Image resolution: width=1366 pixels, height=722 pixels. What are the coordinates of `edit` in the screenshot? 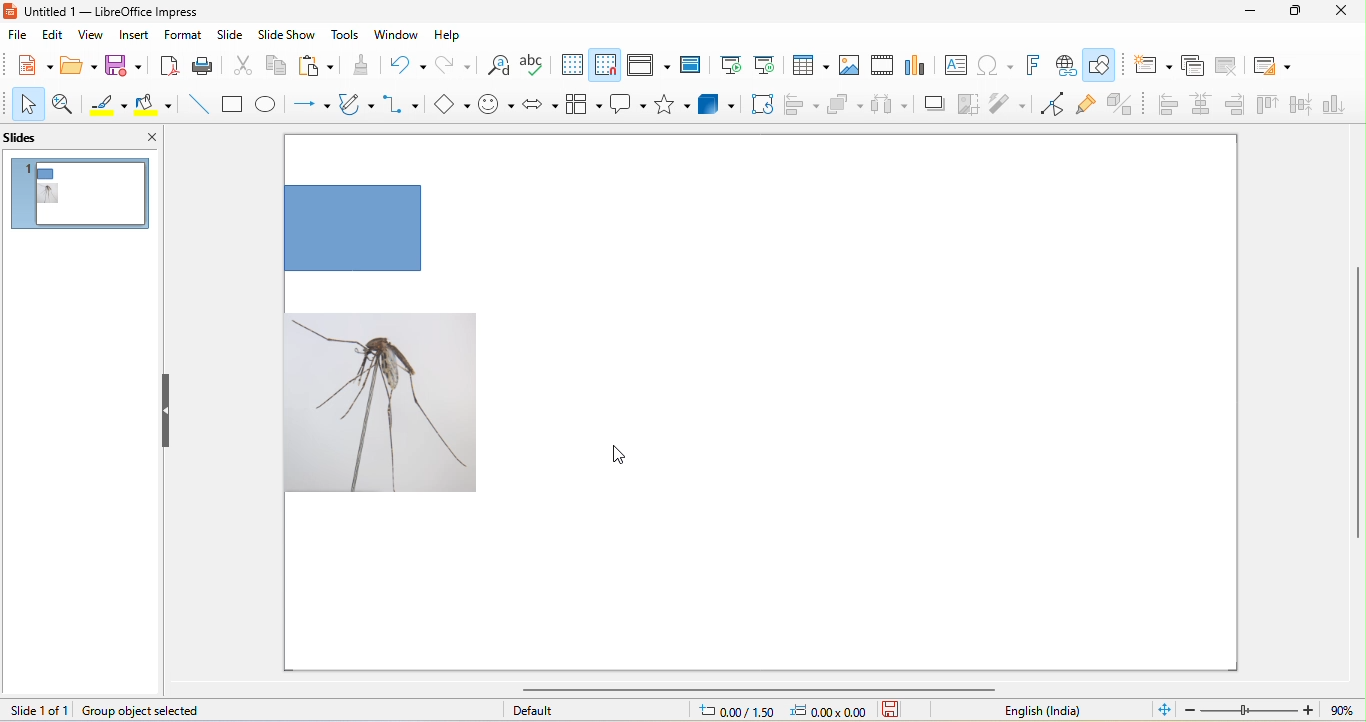 It's located at (53, 36).